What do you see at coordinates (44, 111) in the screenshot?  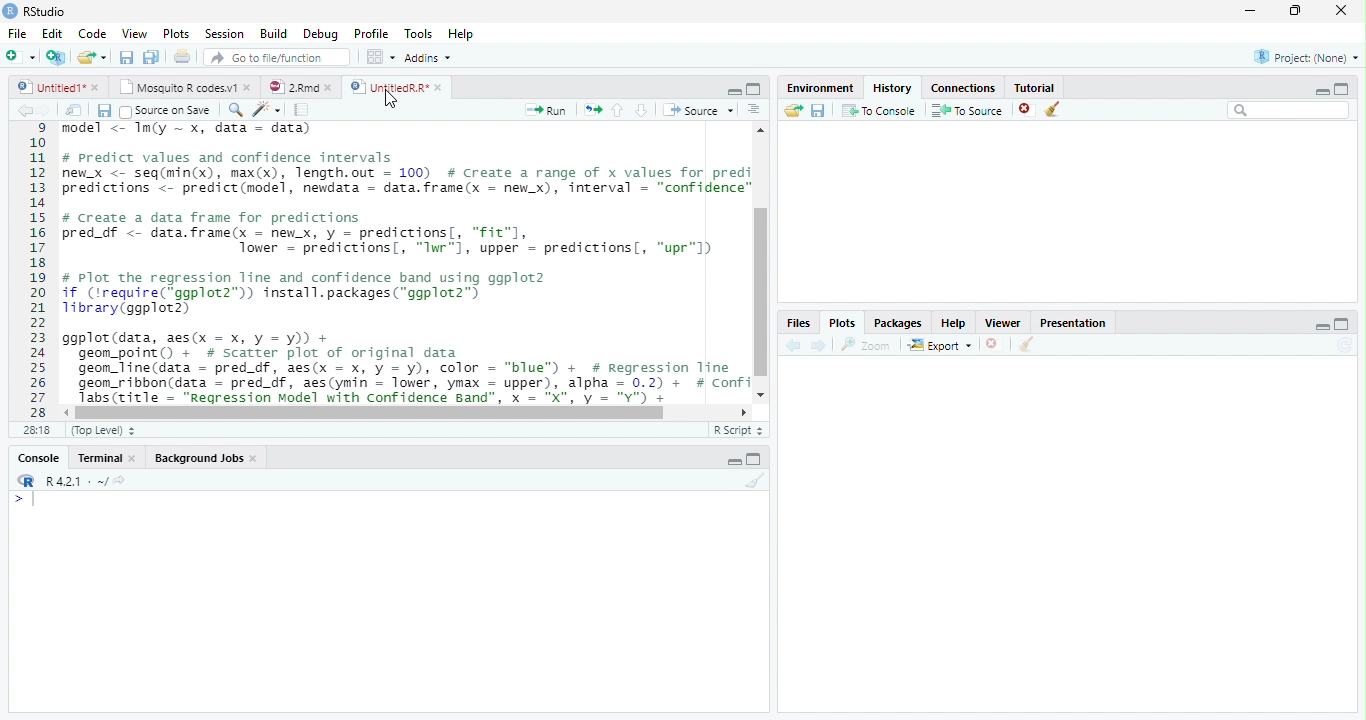 I see `Next` at bounding box center [44, 111].